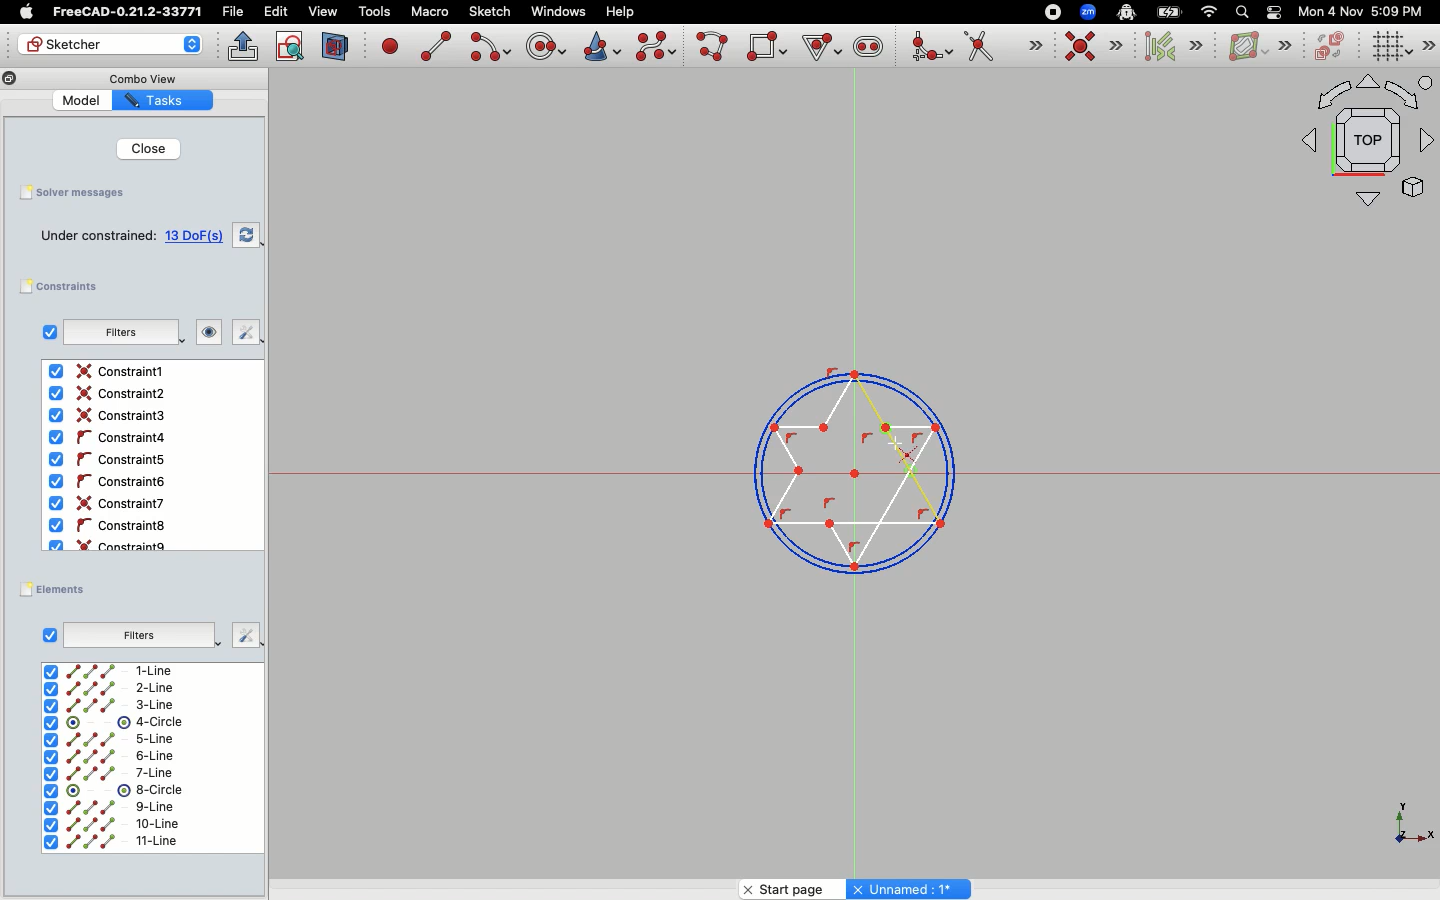 This screenshot has height=900, width=1440. I want to click on Create arc, so click(489, 47).